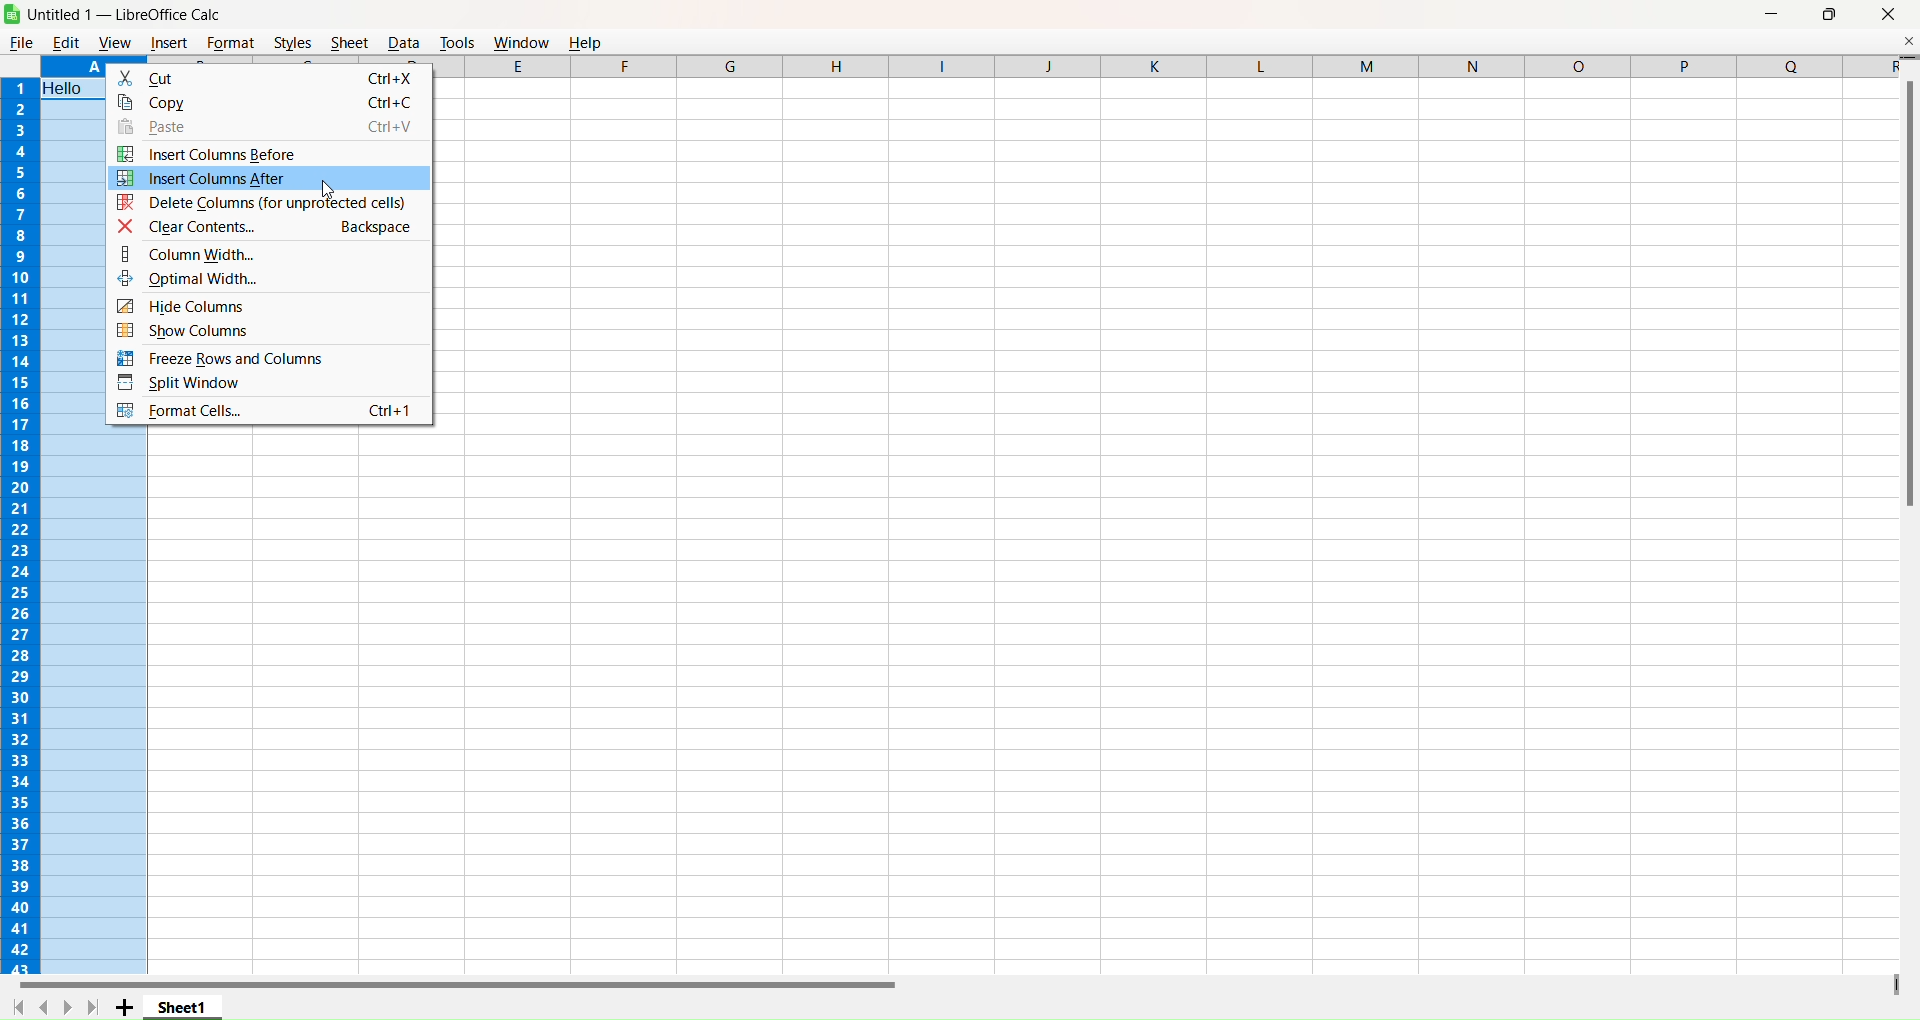 Image resolution: width=1920 pixels, height=1020 pixels. Describe the element at coordinates (267, 203) in the screenshot. I see `Delete Columns (for unprotected cells)` at that location.